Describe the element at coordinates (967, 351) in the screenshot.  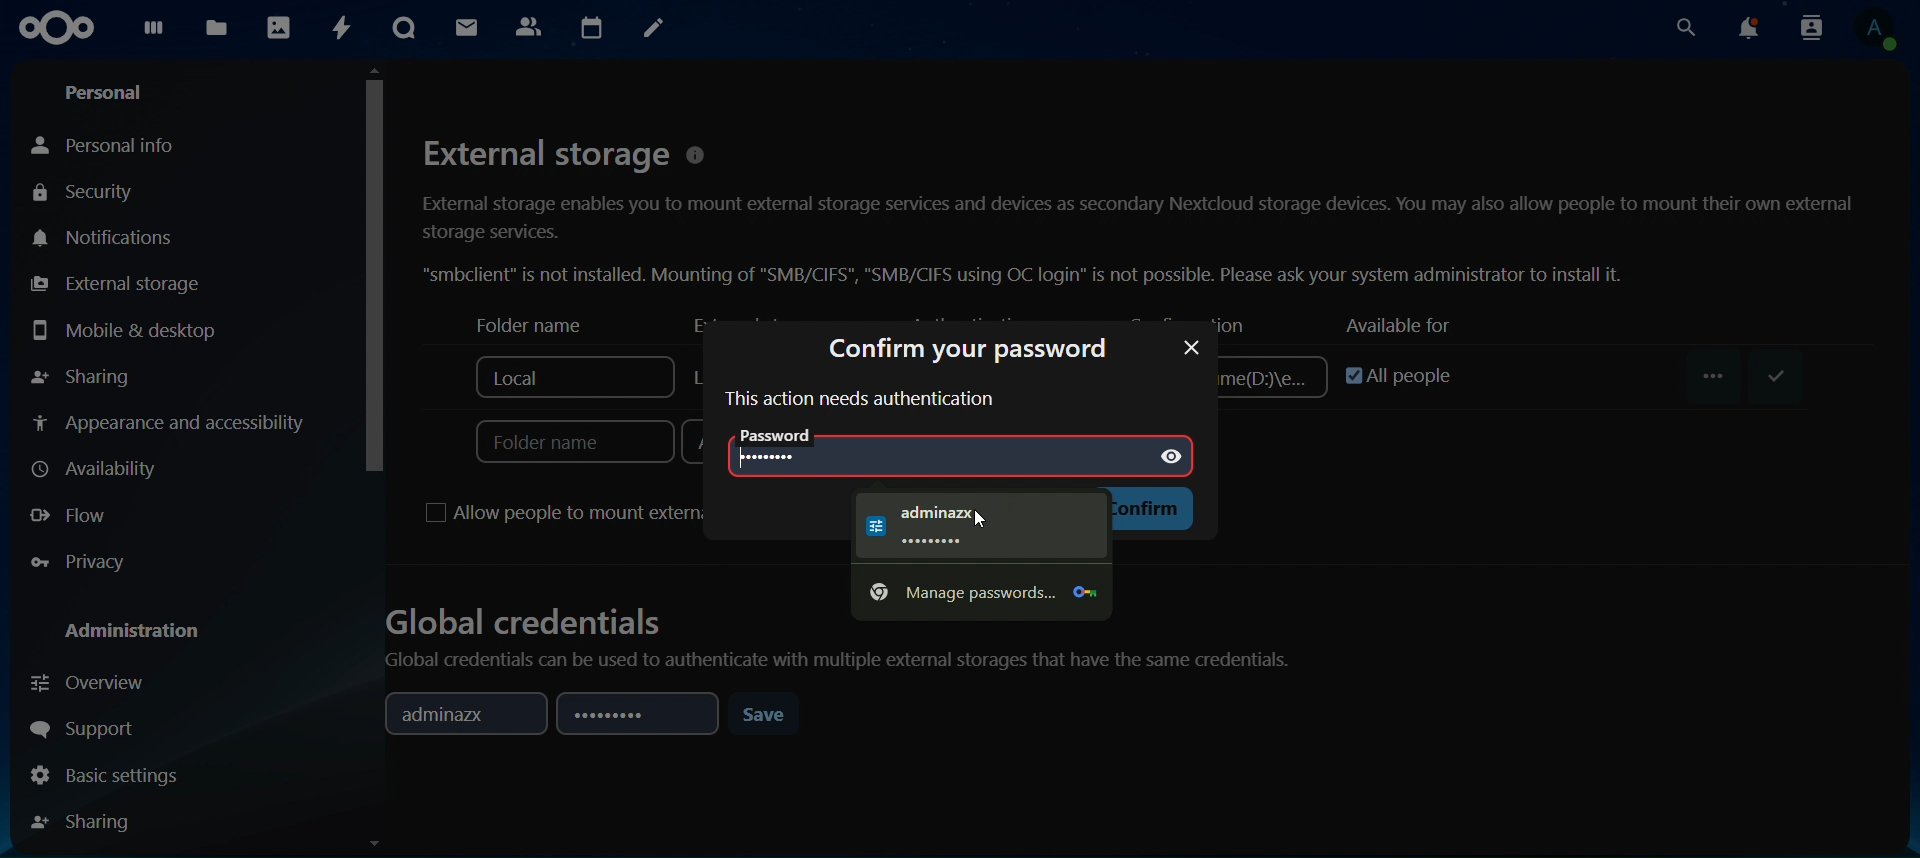
I see `confirm your password` at that location.